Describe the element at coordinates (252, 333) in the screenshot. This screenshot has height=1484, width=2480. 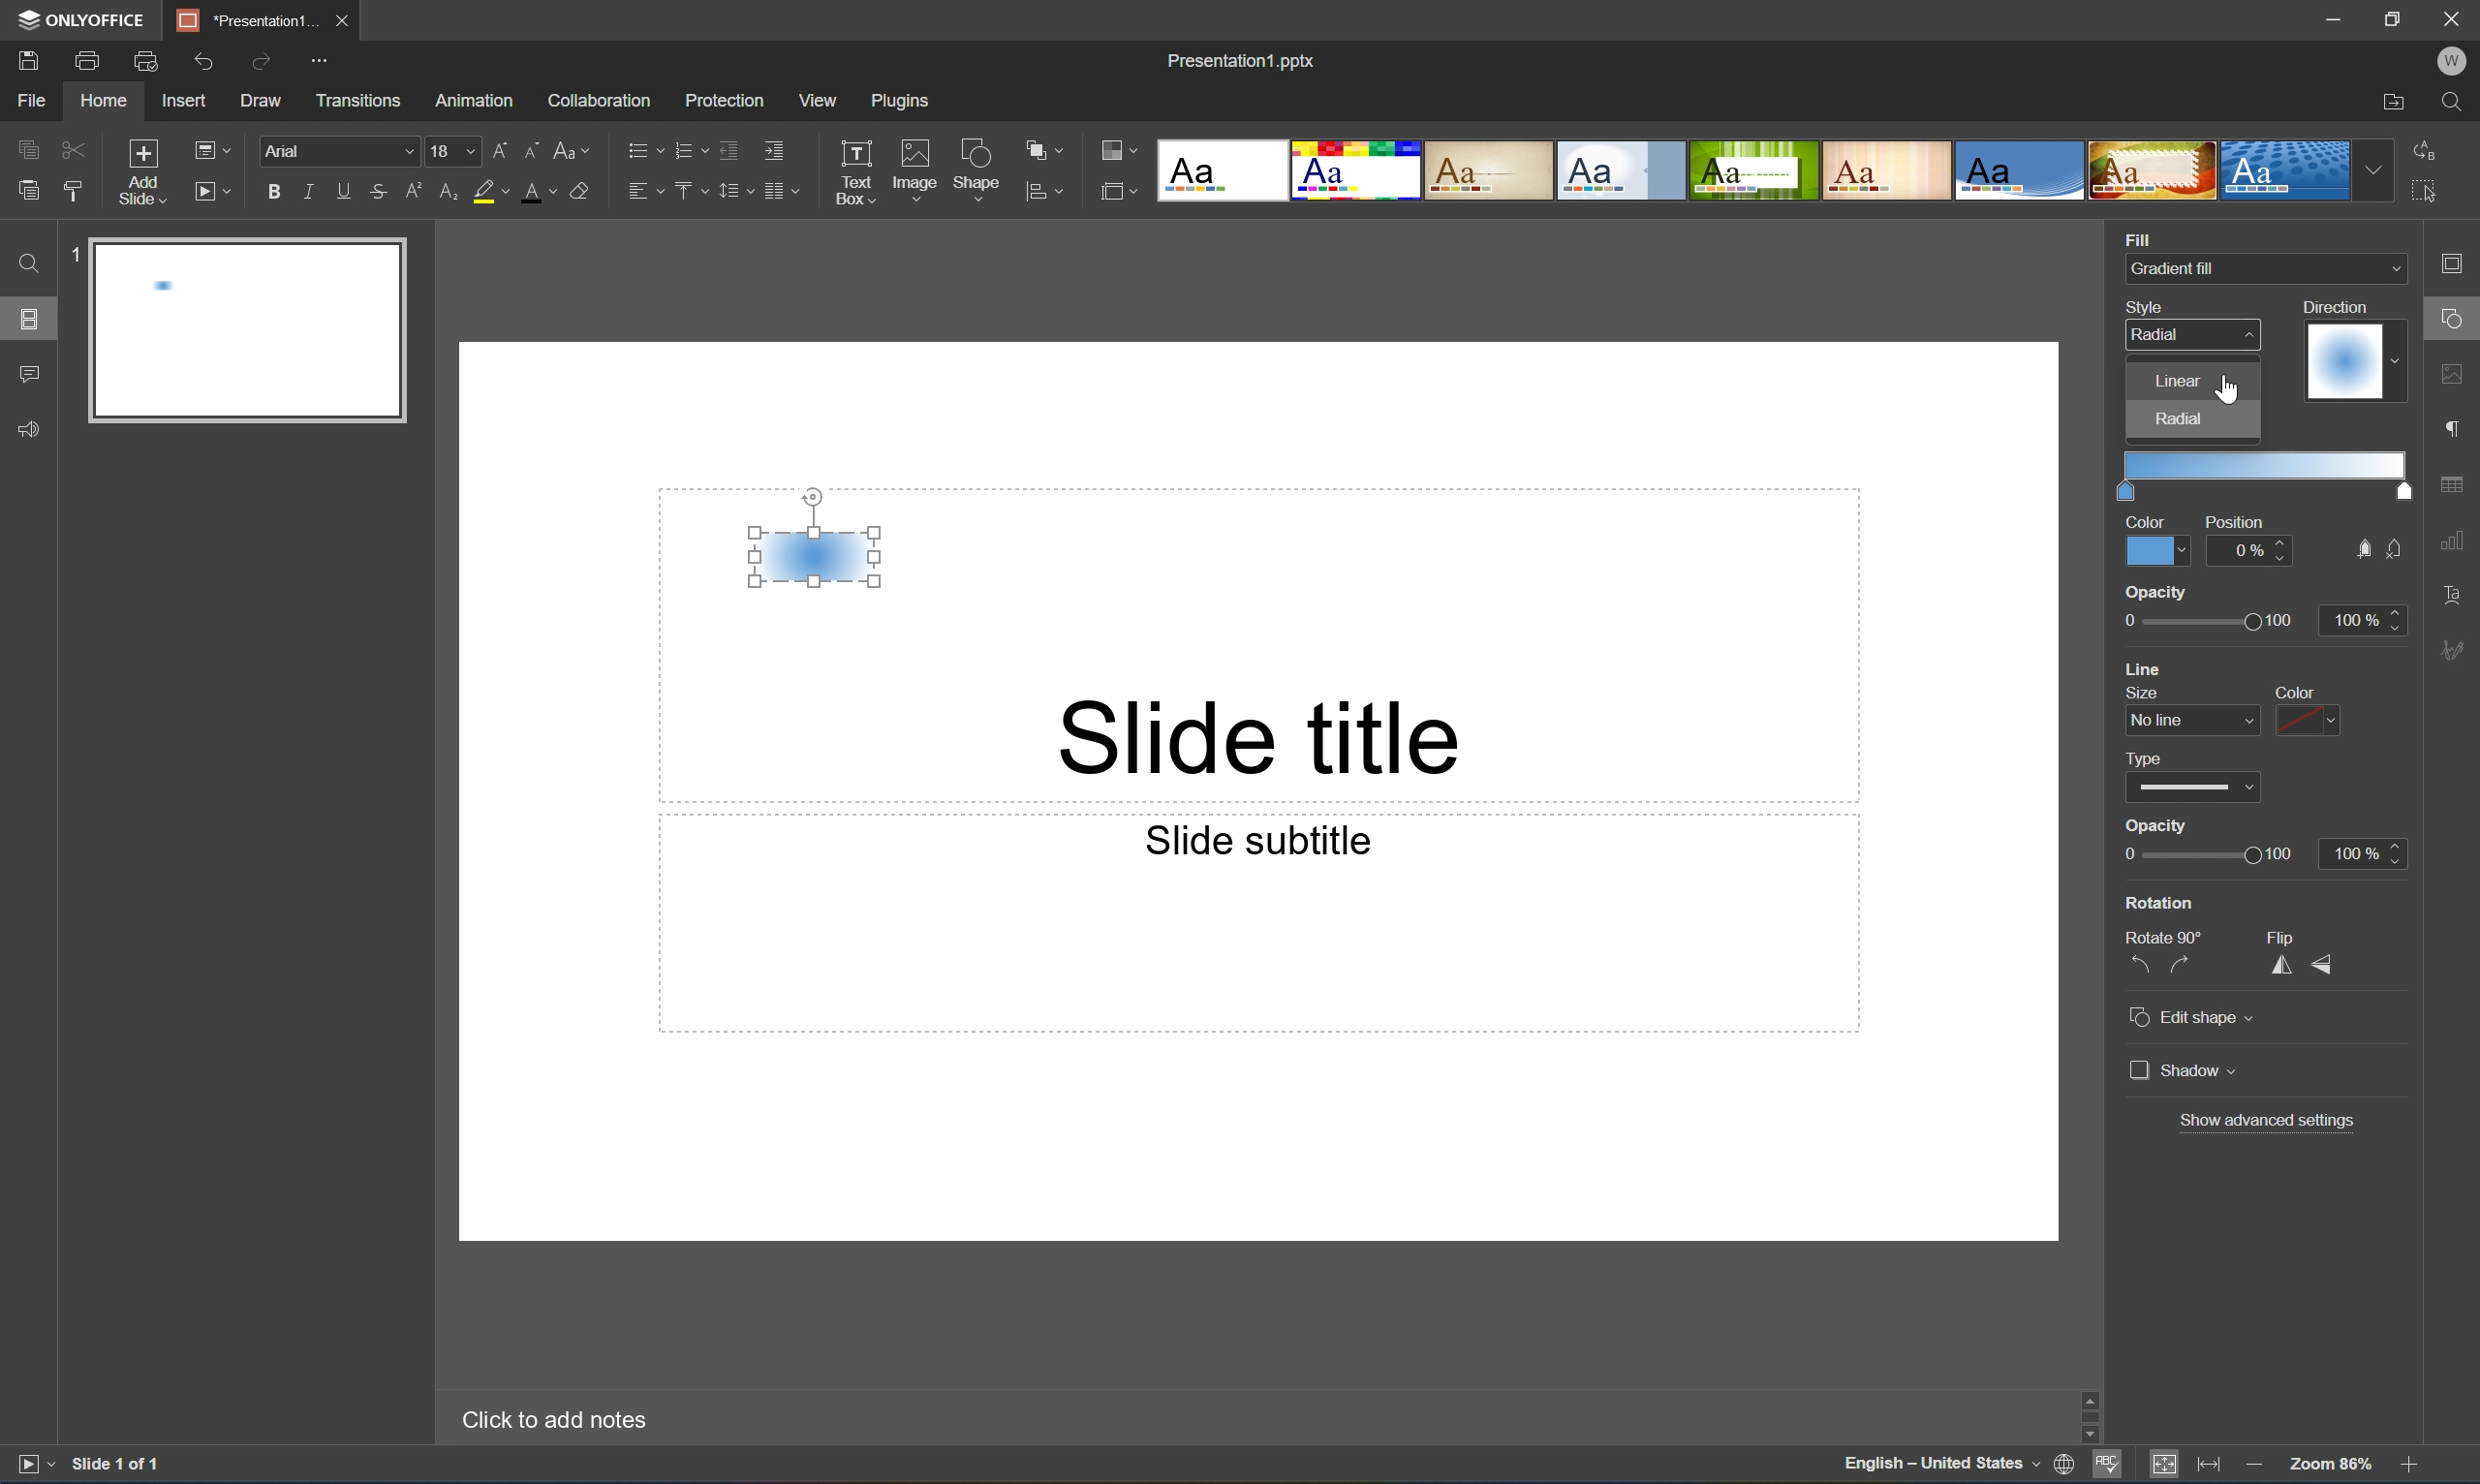
I see `Slide` at that location.